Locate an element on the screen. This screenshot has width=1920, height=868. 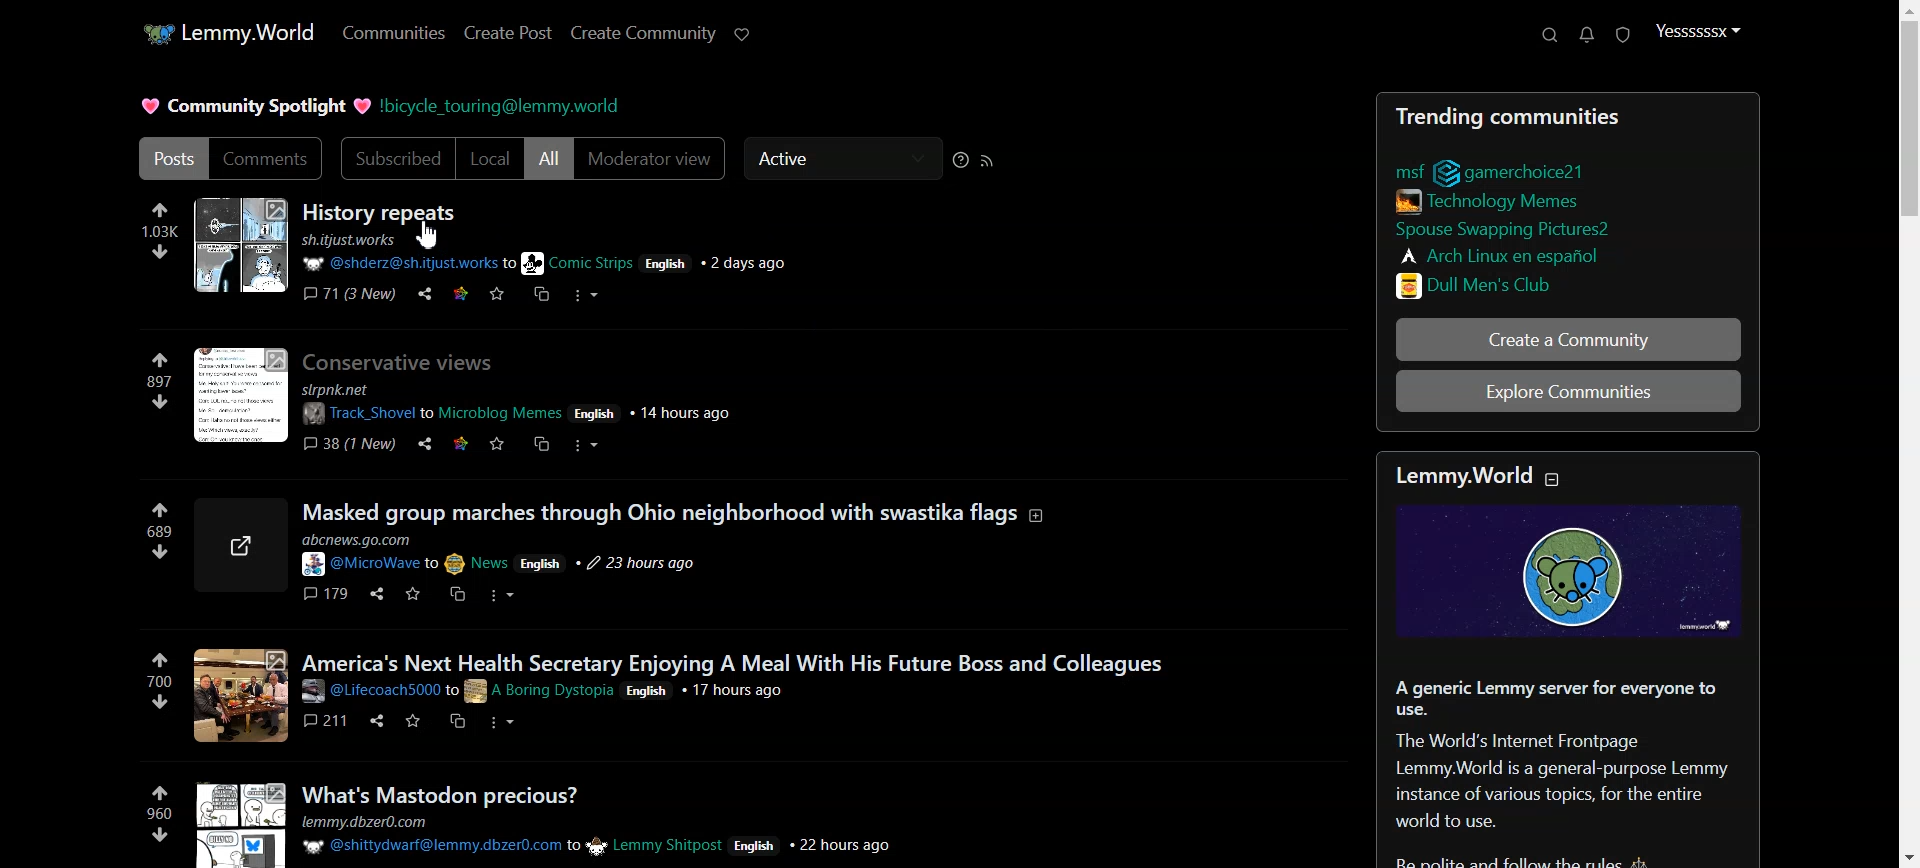
689 is located at coordinates (162, 536).